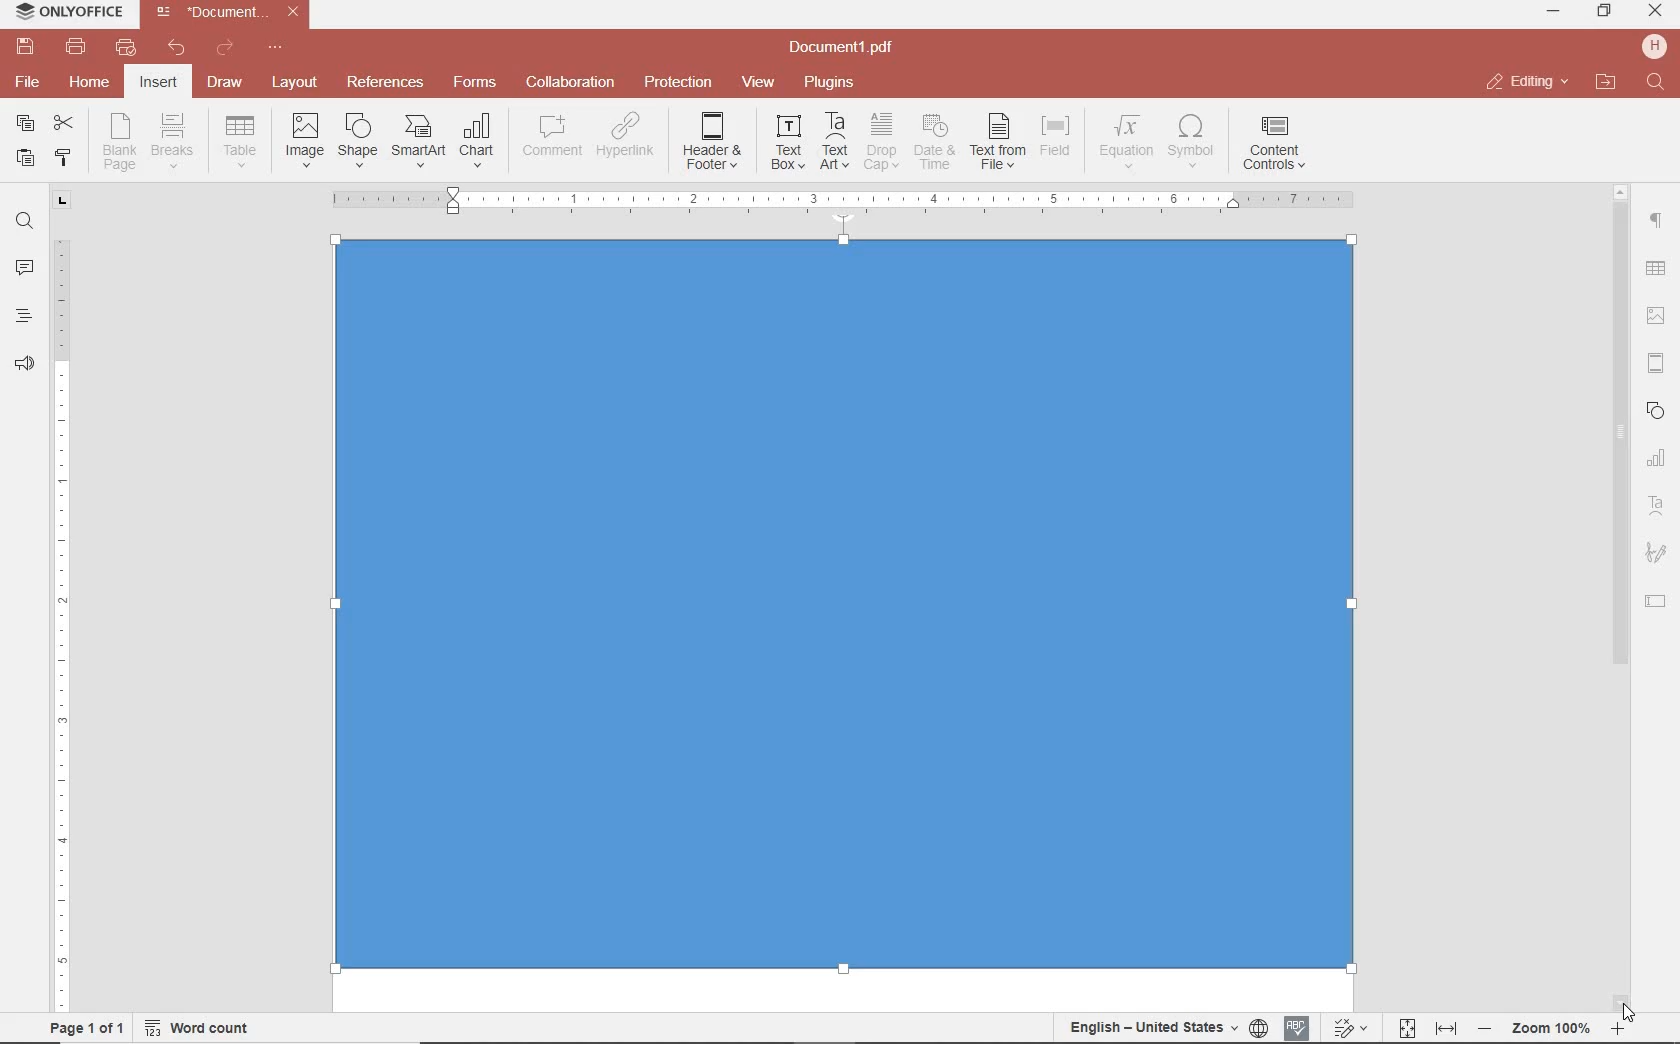 The height and width of the screenshot is (1044, 1680). Describe the element at coordinates (25, 125) in the screenshot. I see `copy` at that location.